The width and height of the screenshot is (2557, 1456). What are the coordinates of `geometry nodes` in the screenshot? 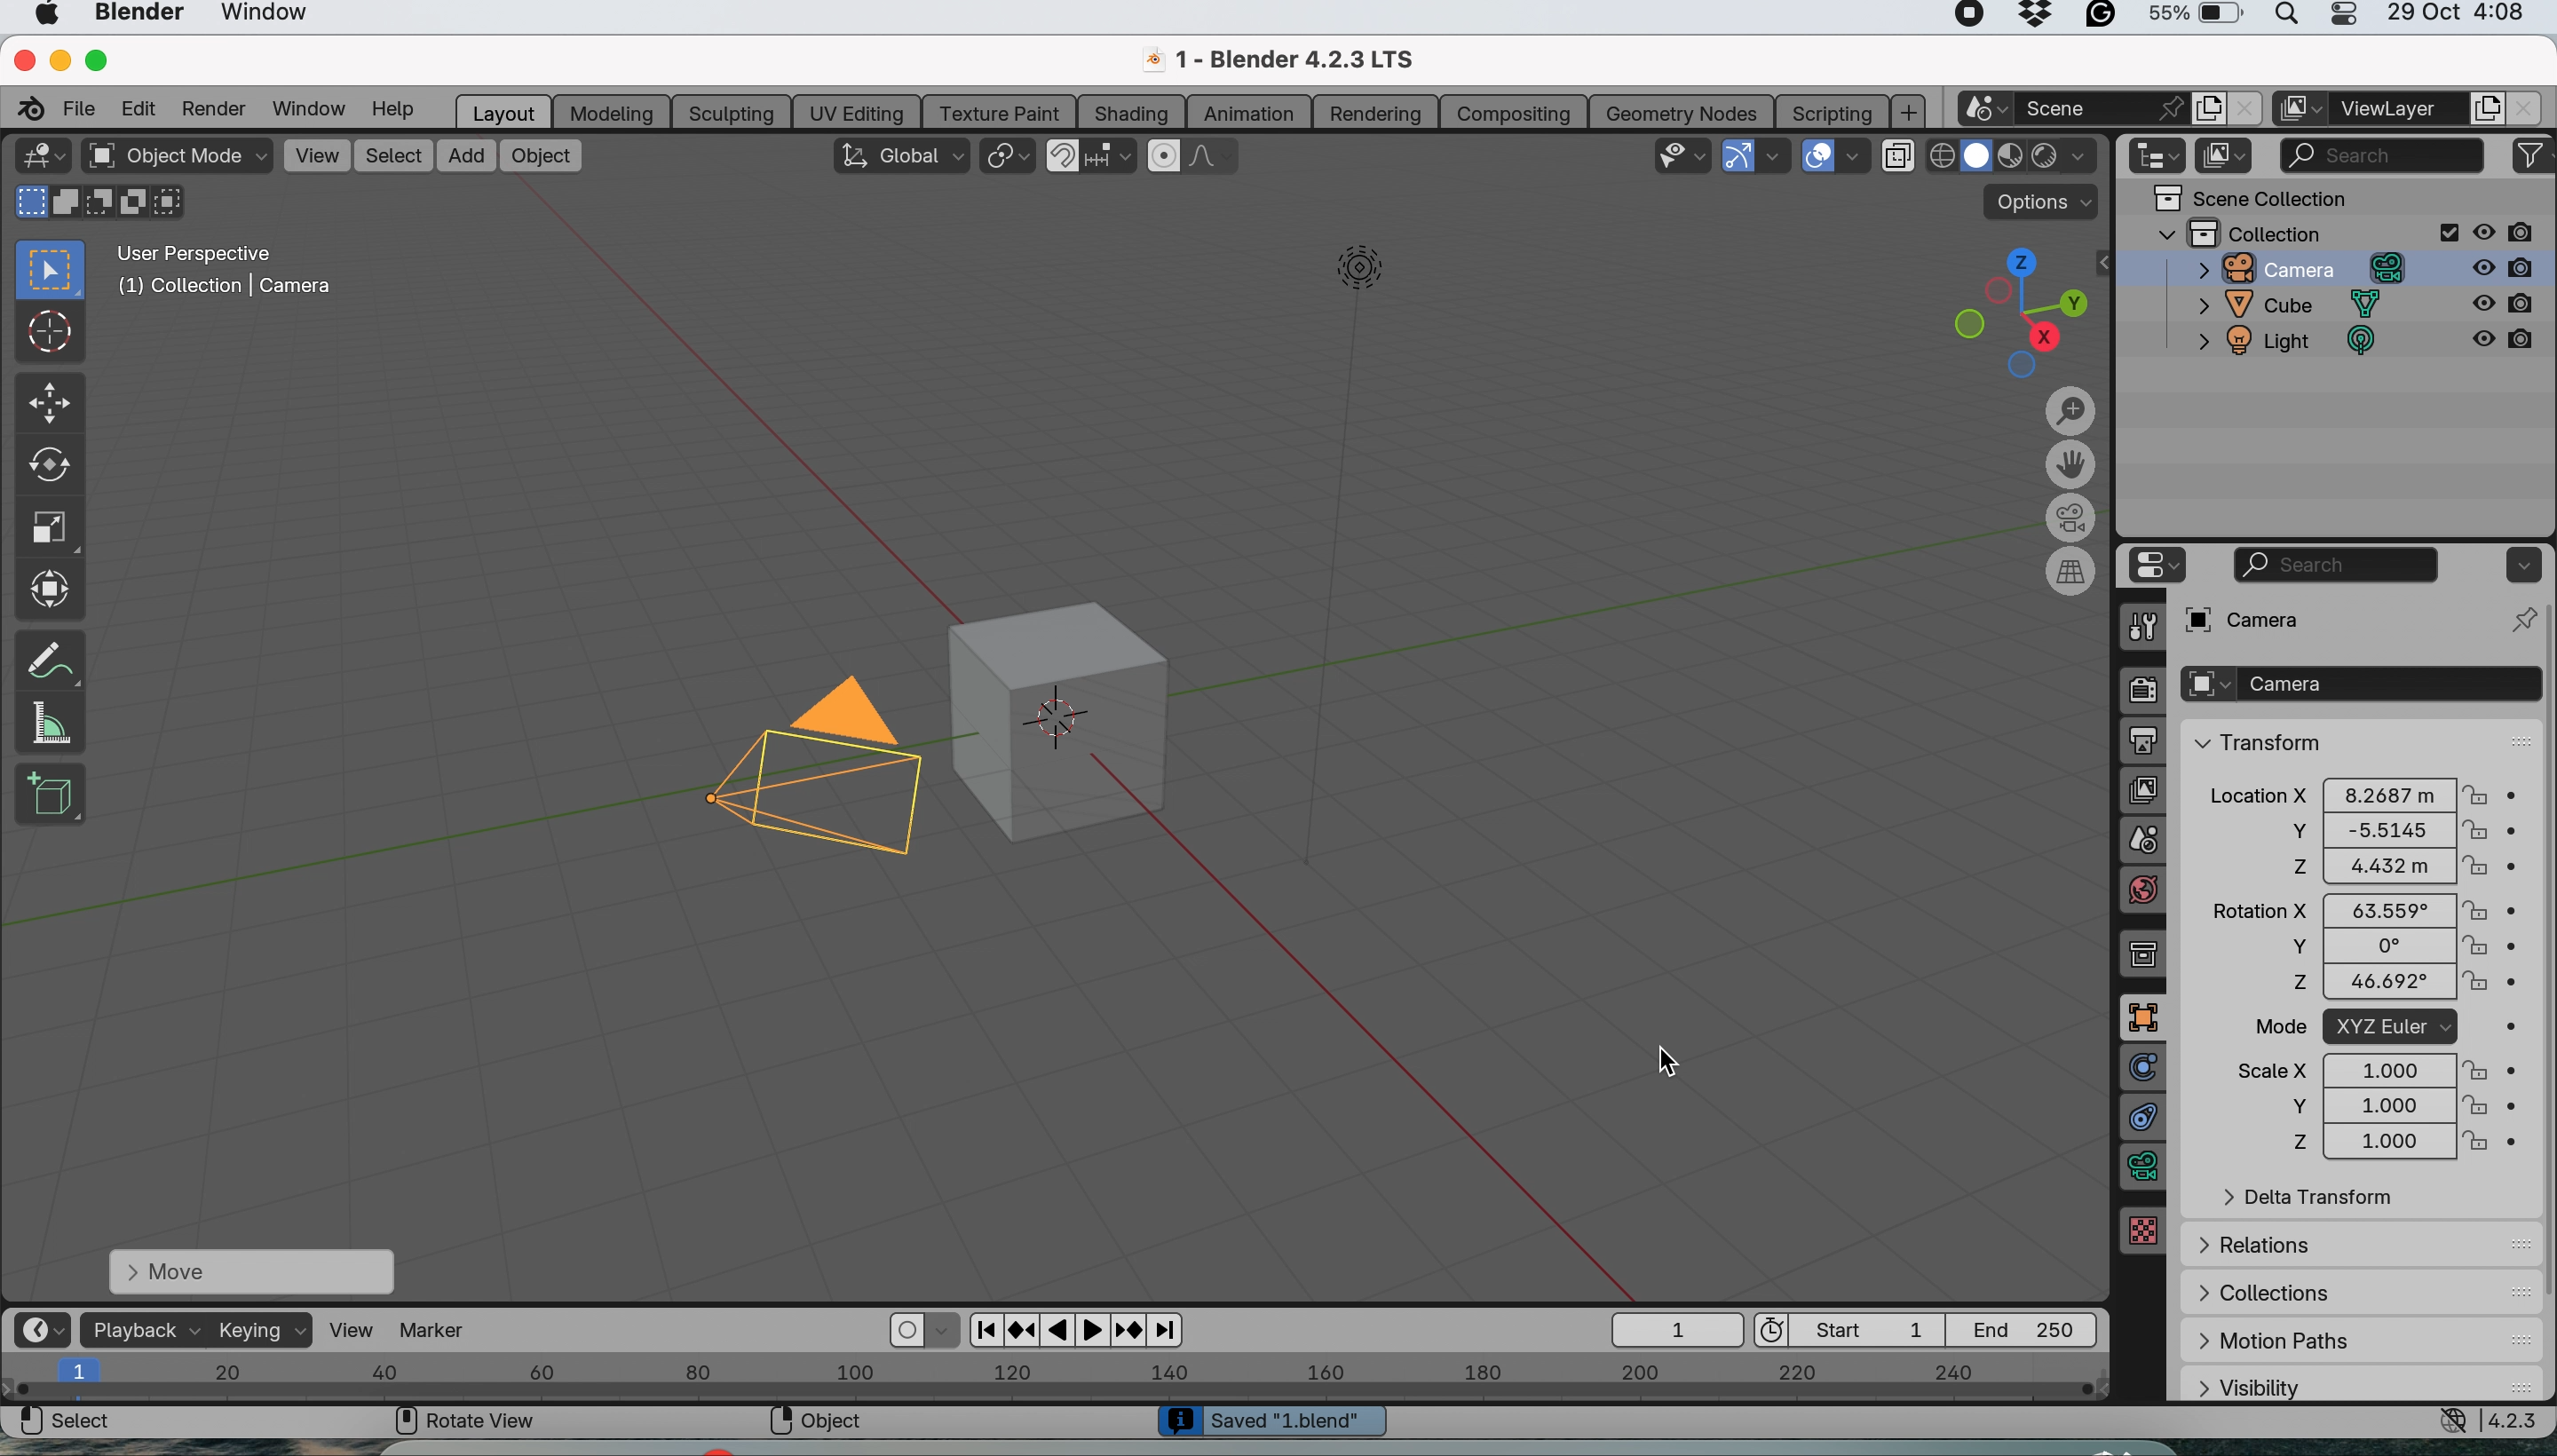 It's located at (1684, 110).